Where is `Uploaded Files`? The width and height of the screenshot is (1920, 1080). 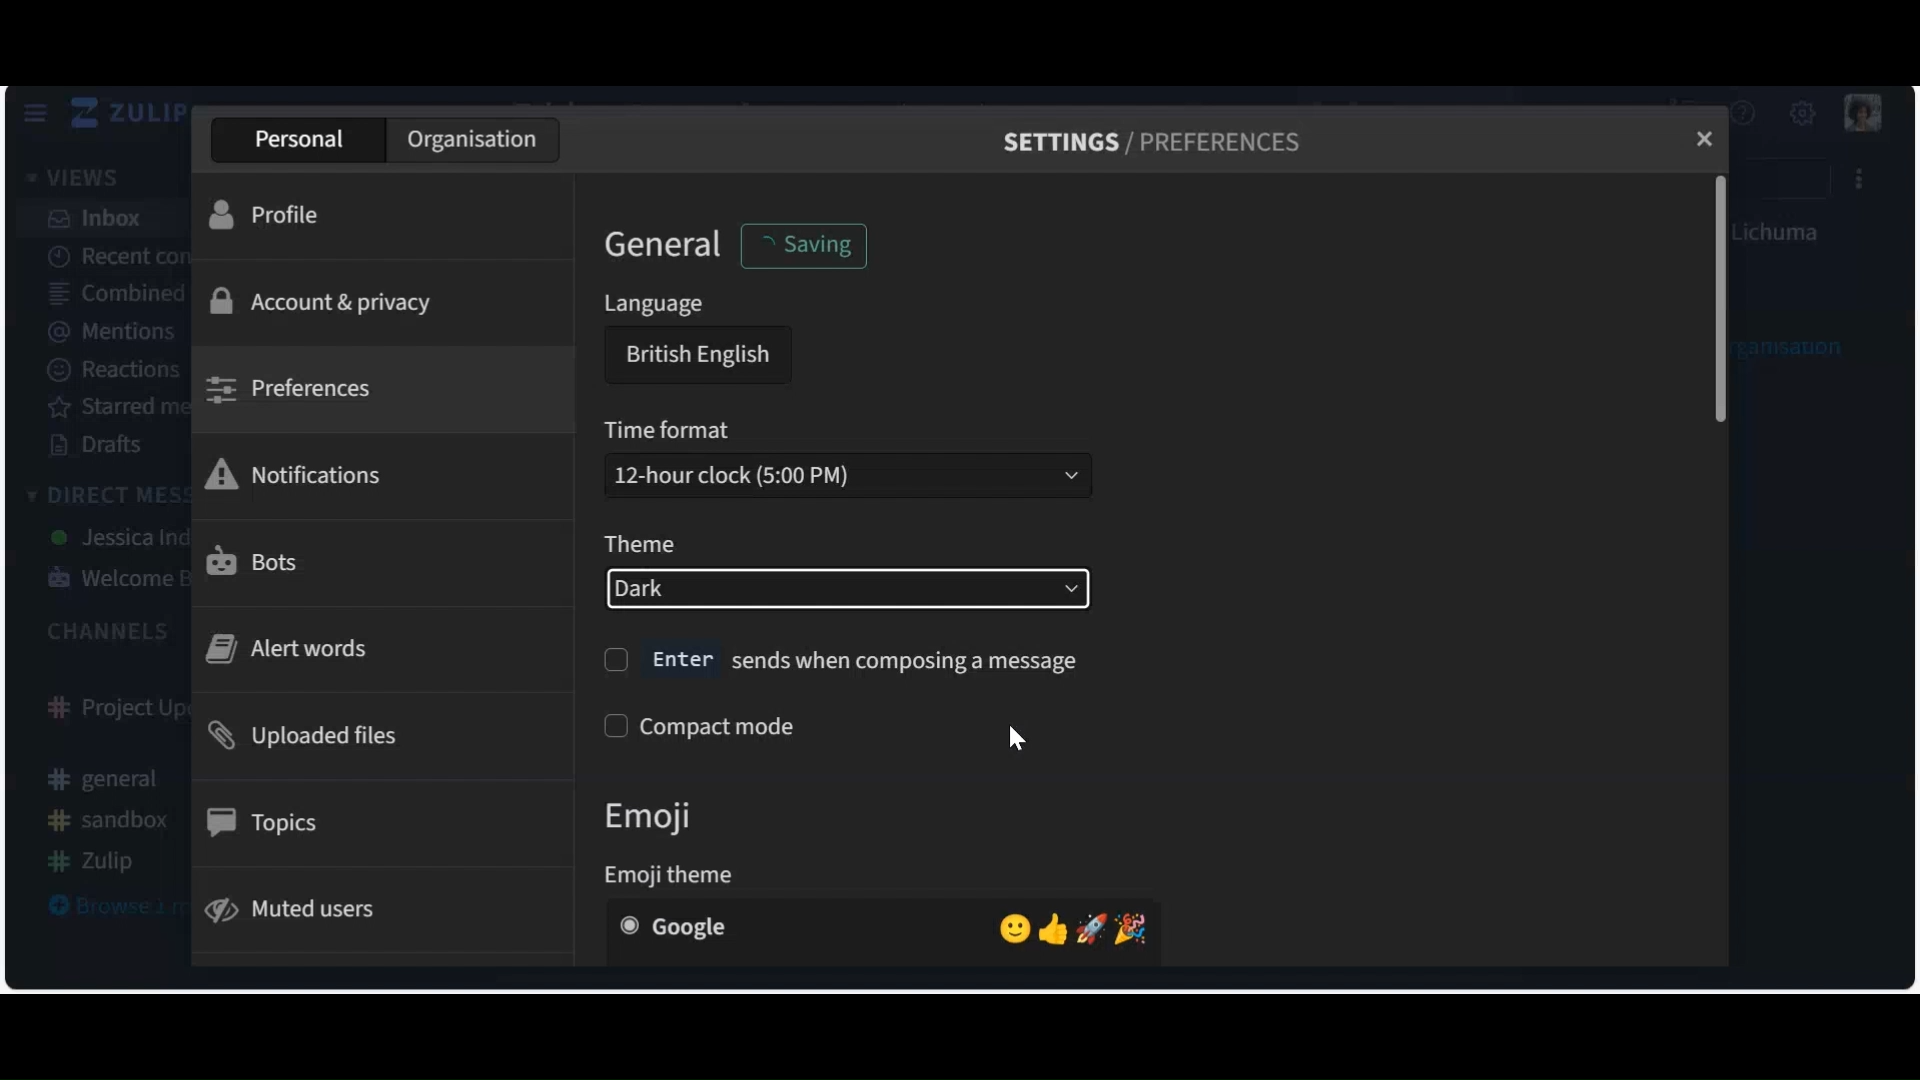
Uploaded Files is located at coordinates (308, 740).